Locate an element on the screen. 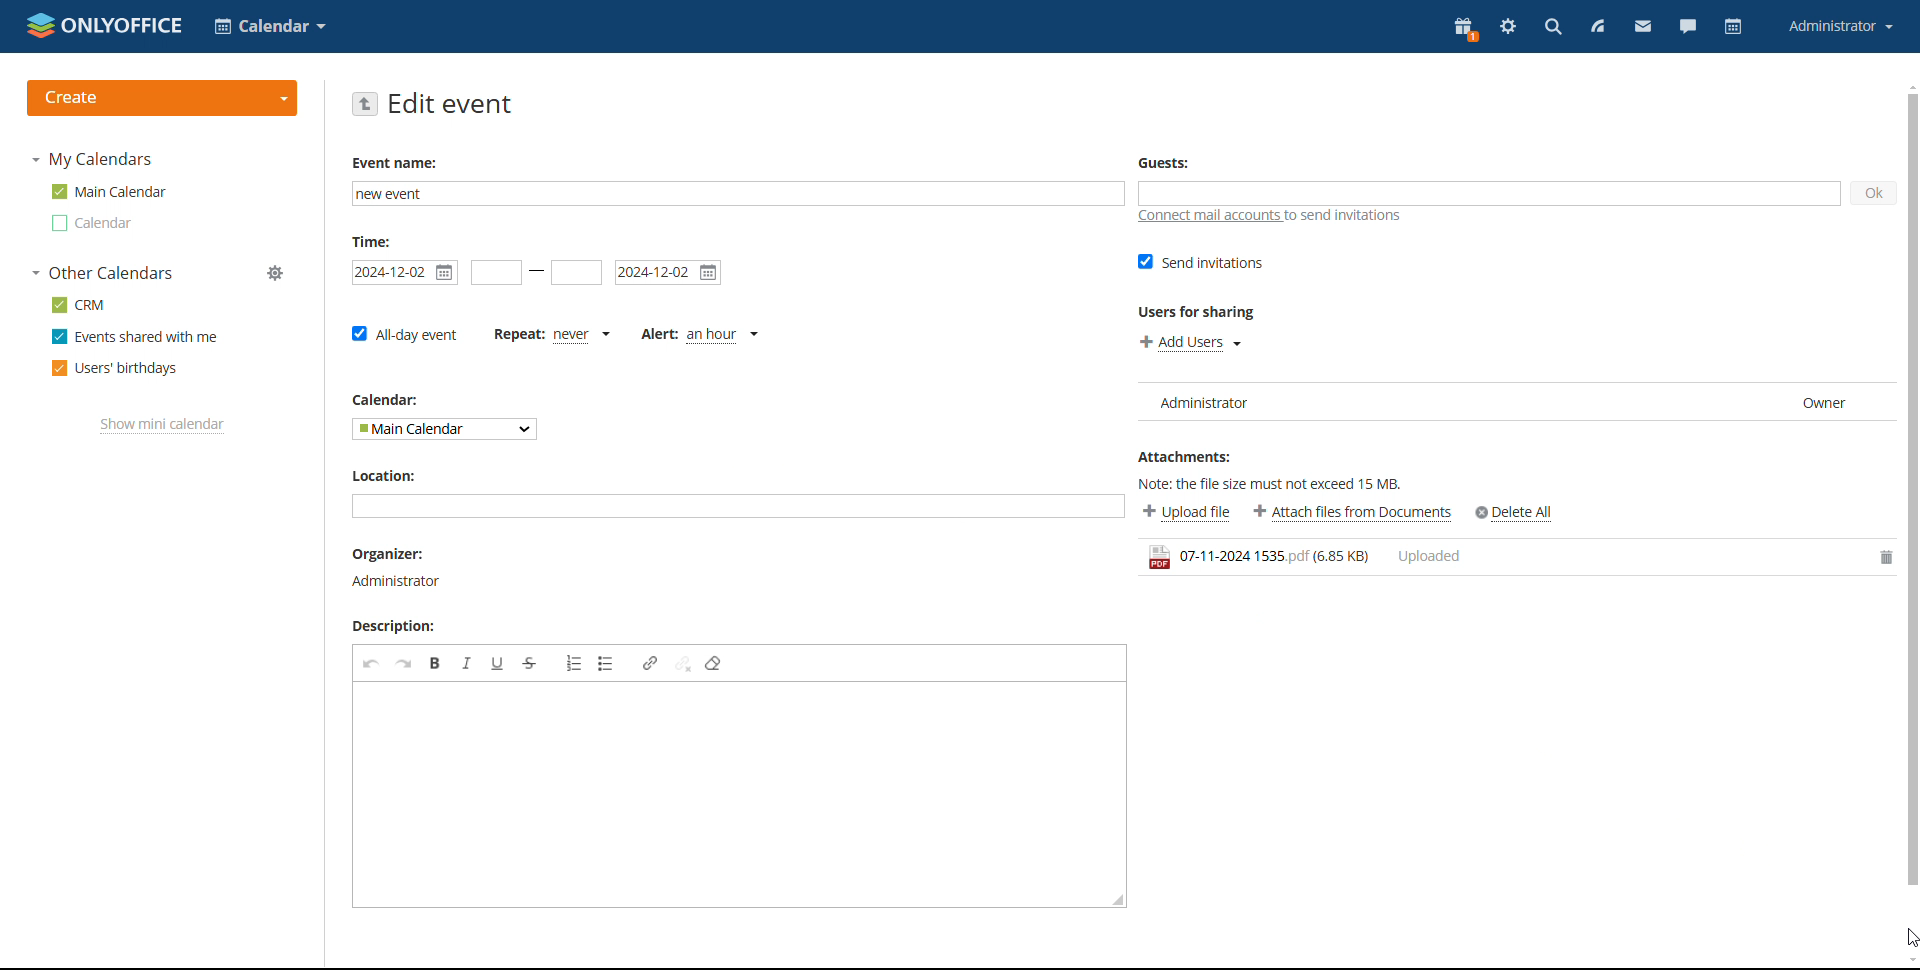 This screenshot has width=1920, height=970. other calendars is located at coordinates (101, 273).